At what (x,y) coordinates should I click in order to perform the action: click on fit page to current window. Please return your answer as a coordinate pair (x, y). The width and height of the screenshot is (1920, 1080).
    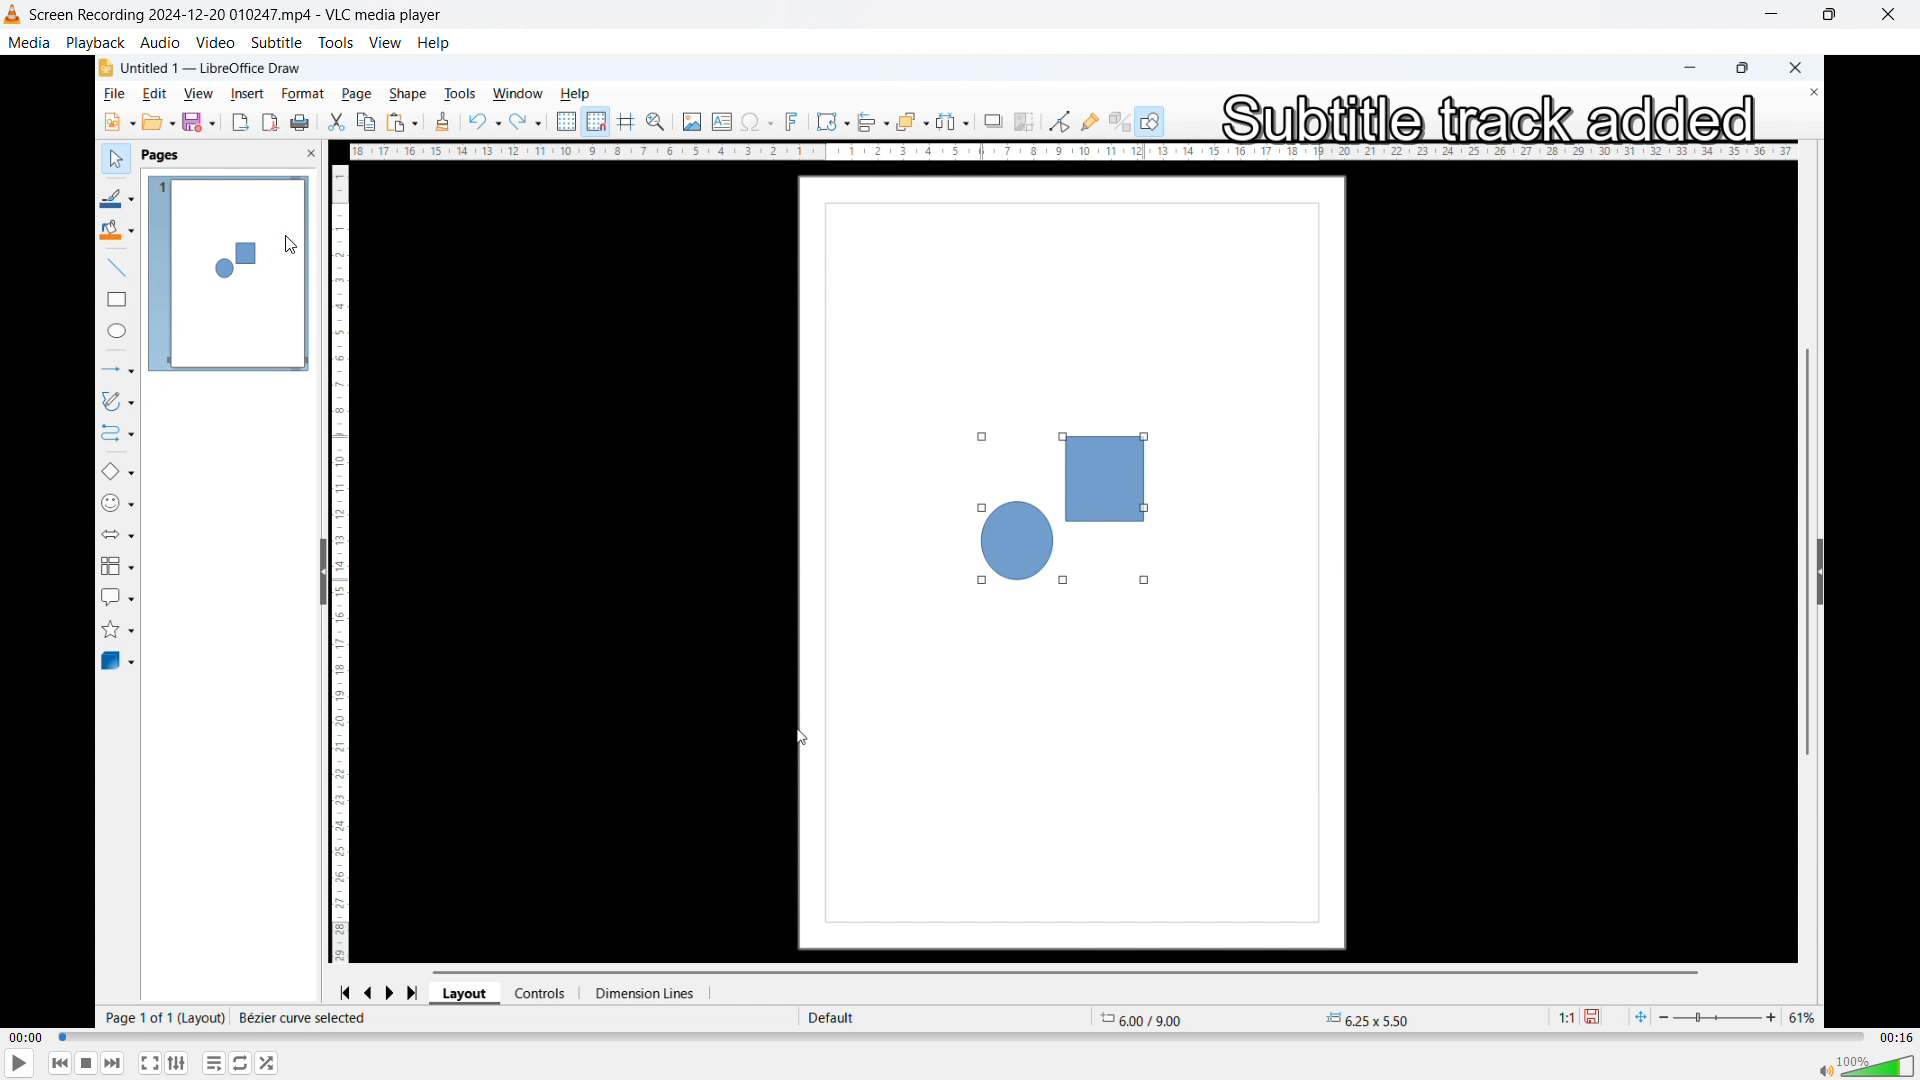
    Looking at the image, I should click on (1640, 1016).